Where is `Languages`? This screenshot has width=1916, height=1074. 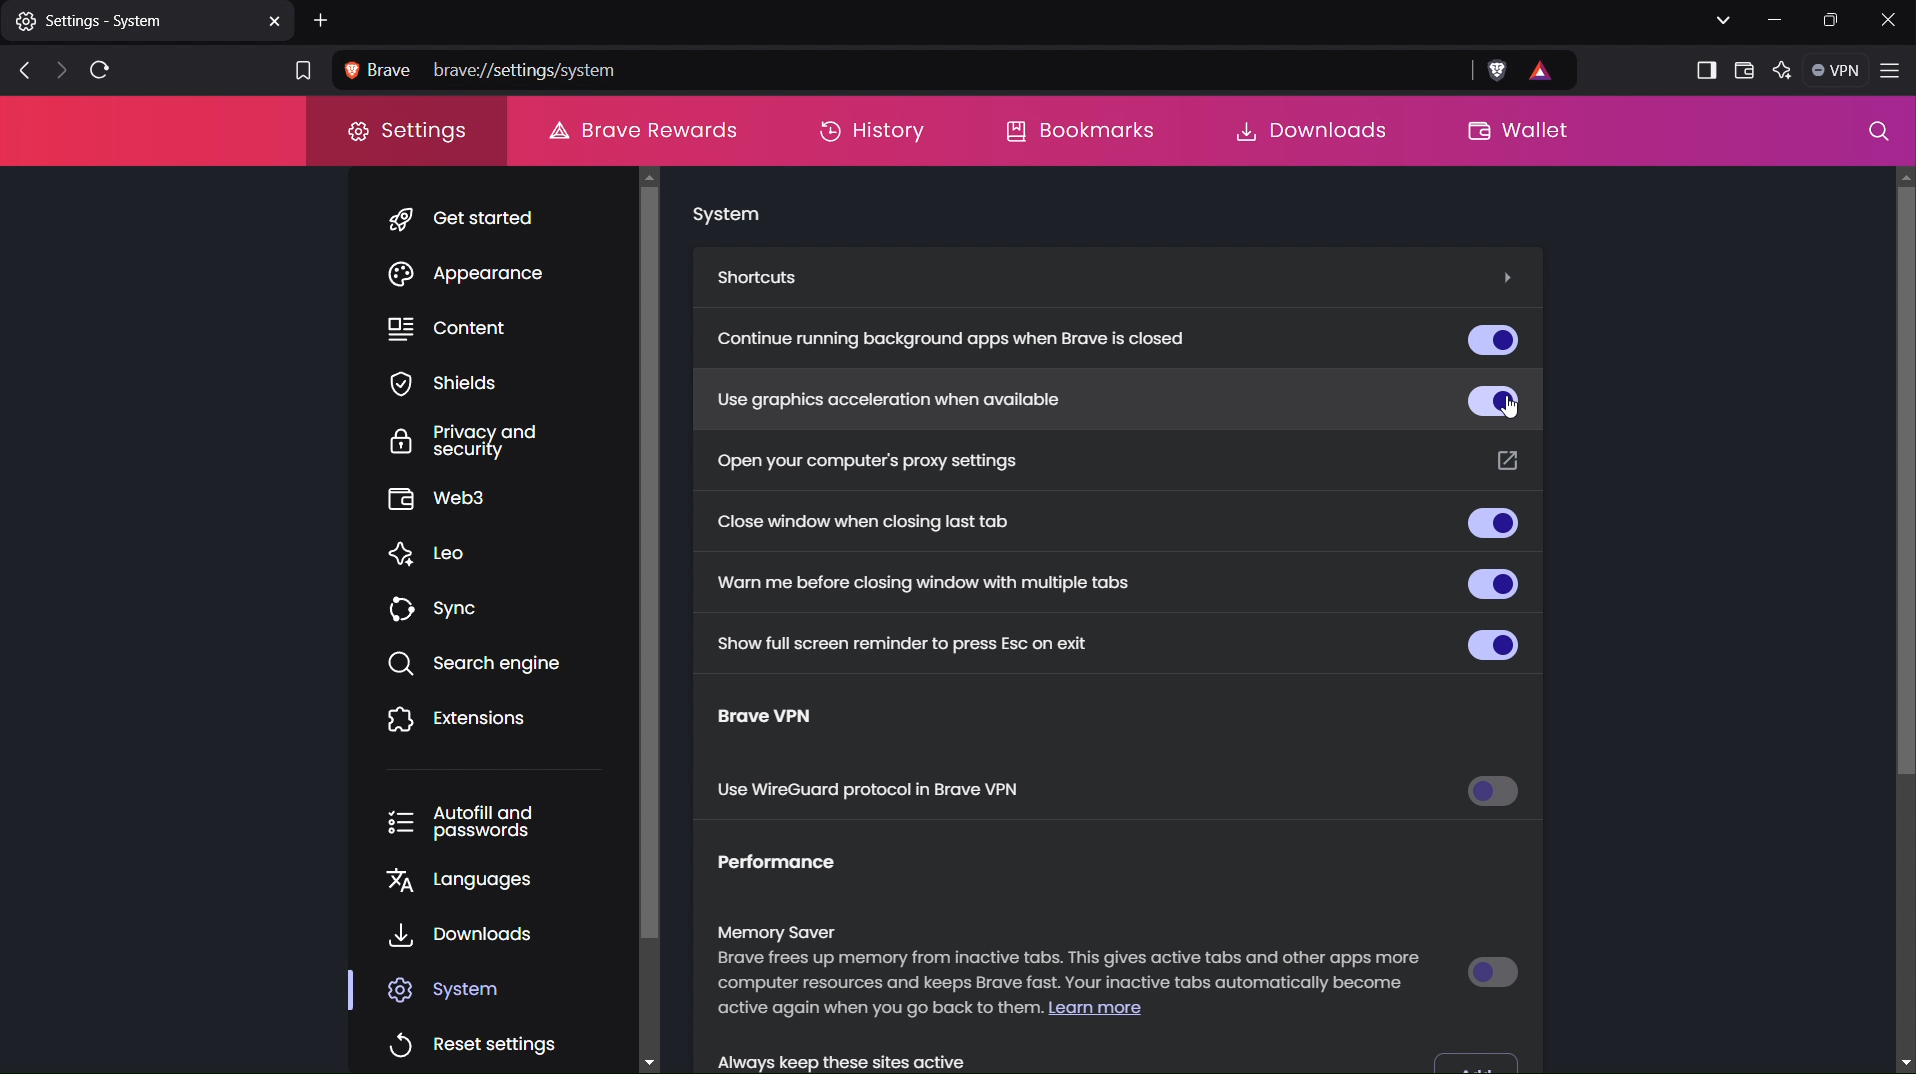
Languages is located at coordinates (471, 885).